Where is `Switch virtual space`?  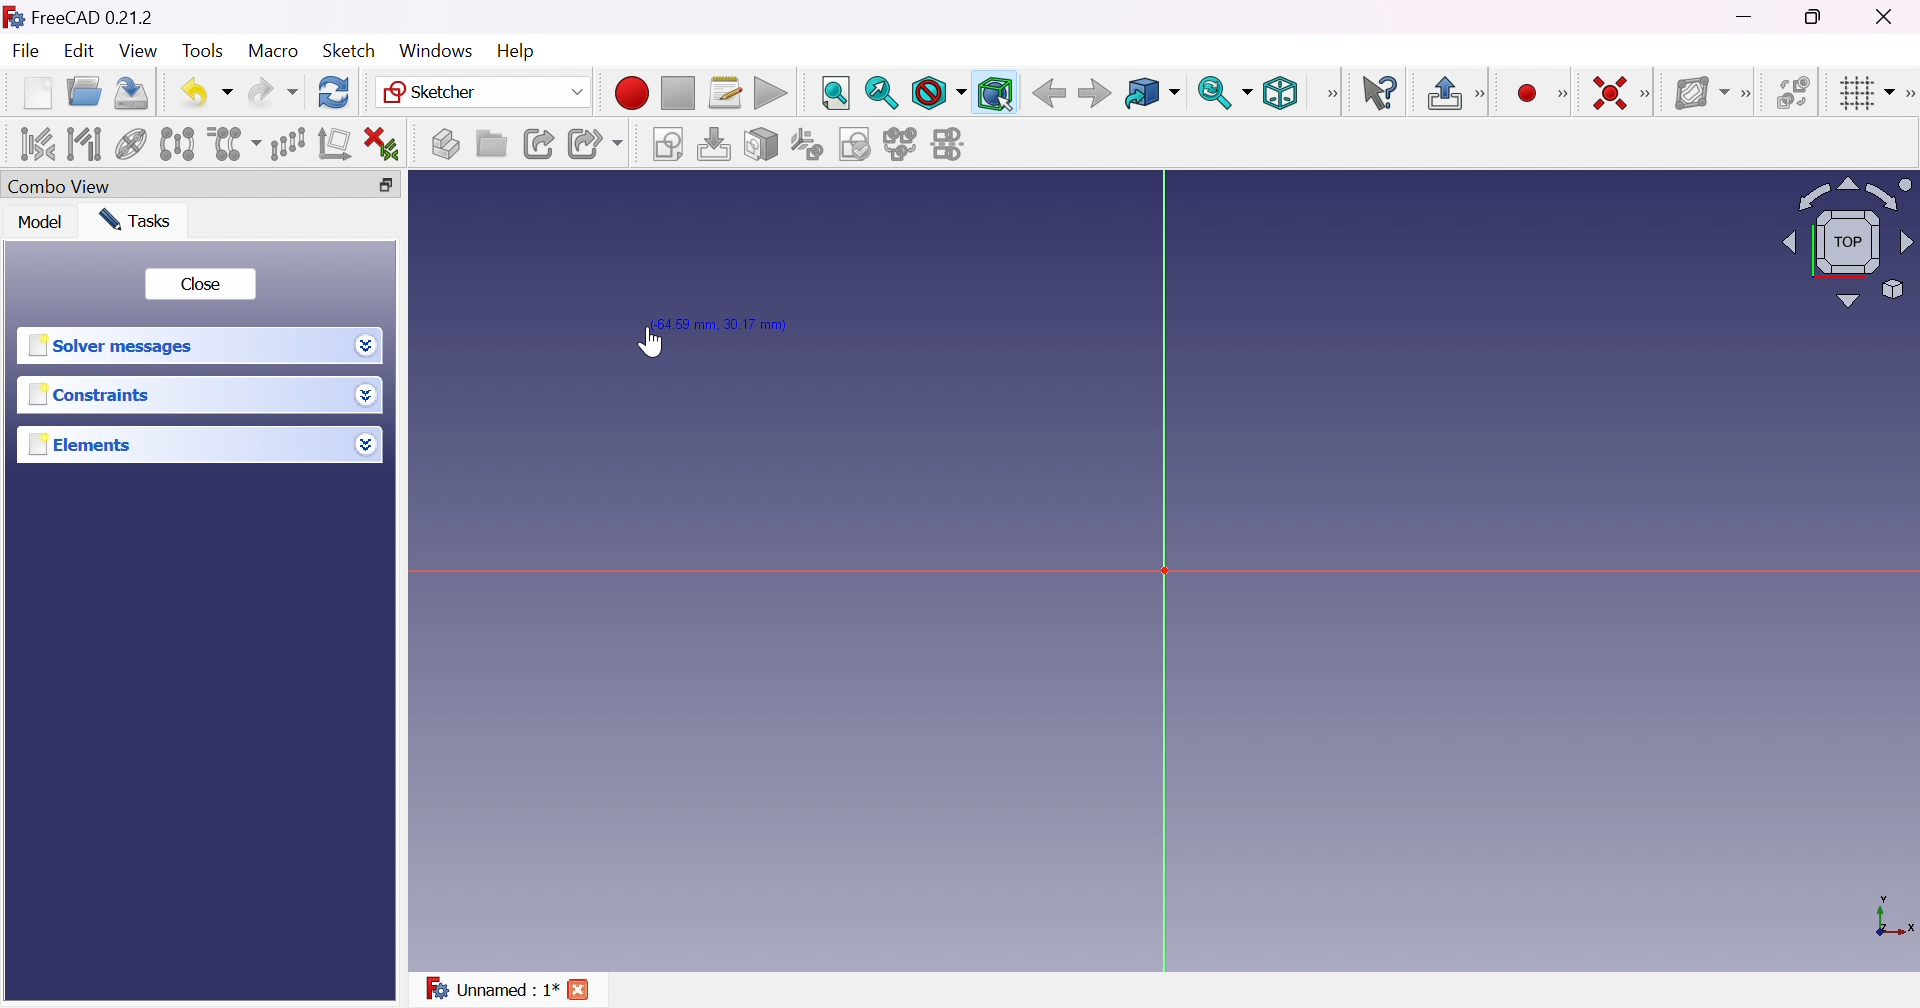 Switch virtual space is located at coordinates (1793, 94).